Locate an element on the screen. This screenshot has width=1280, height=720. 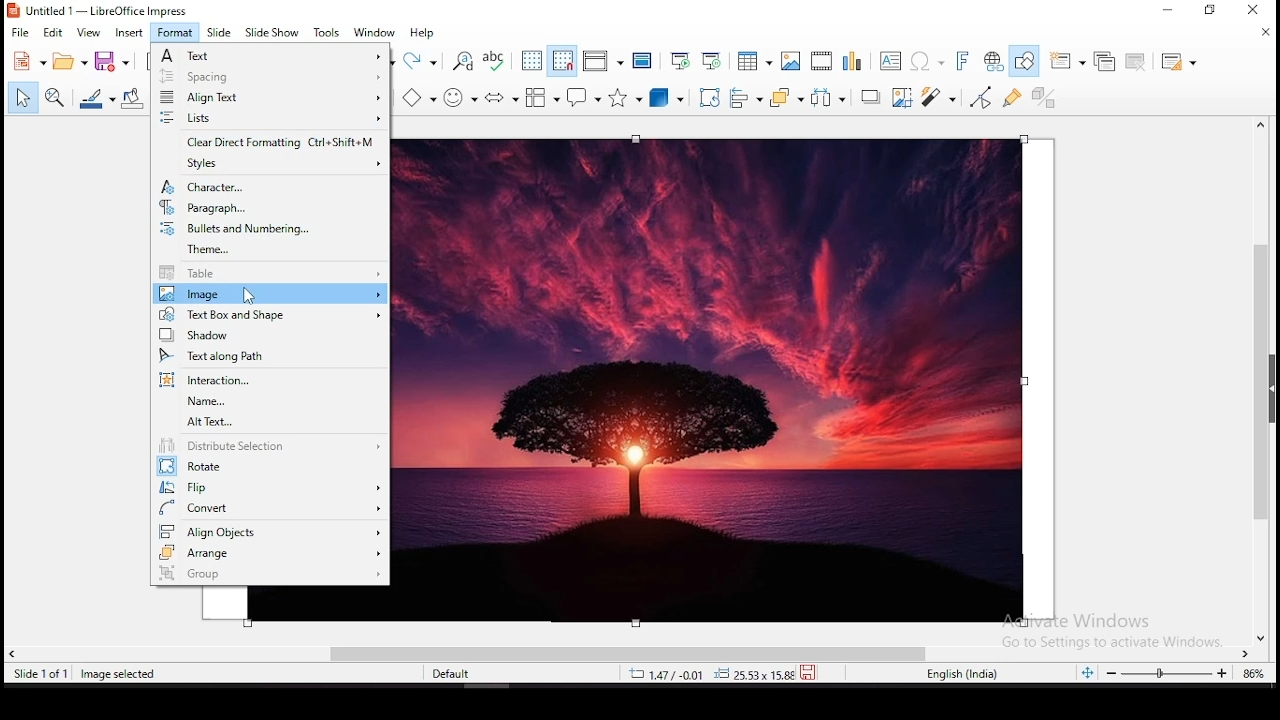
distribute is located at coordinates (828, 99).